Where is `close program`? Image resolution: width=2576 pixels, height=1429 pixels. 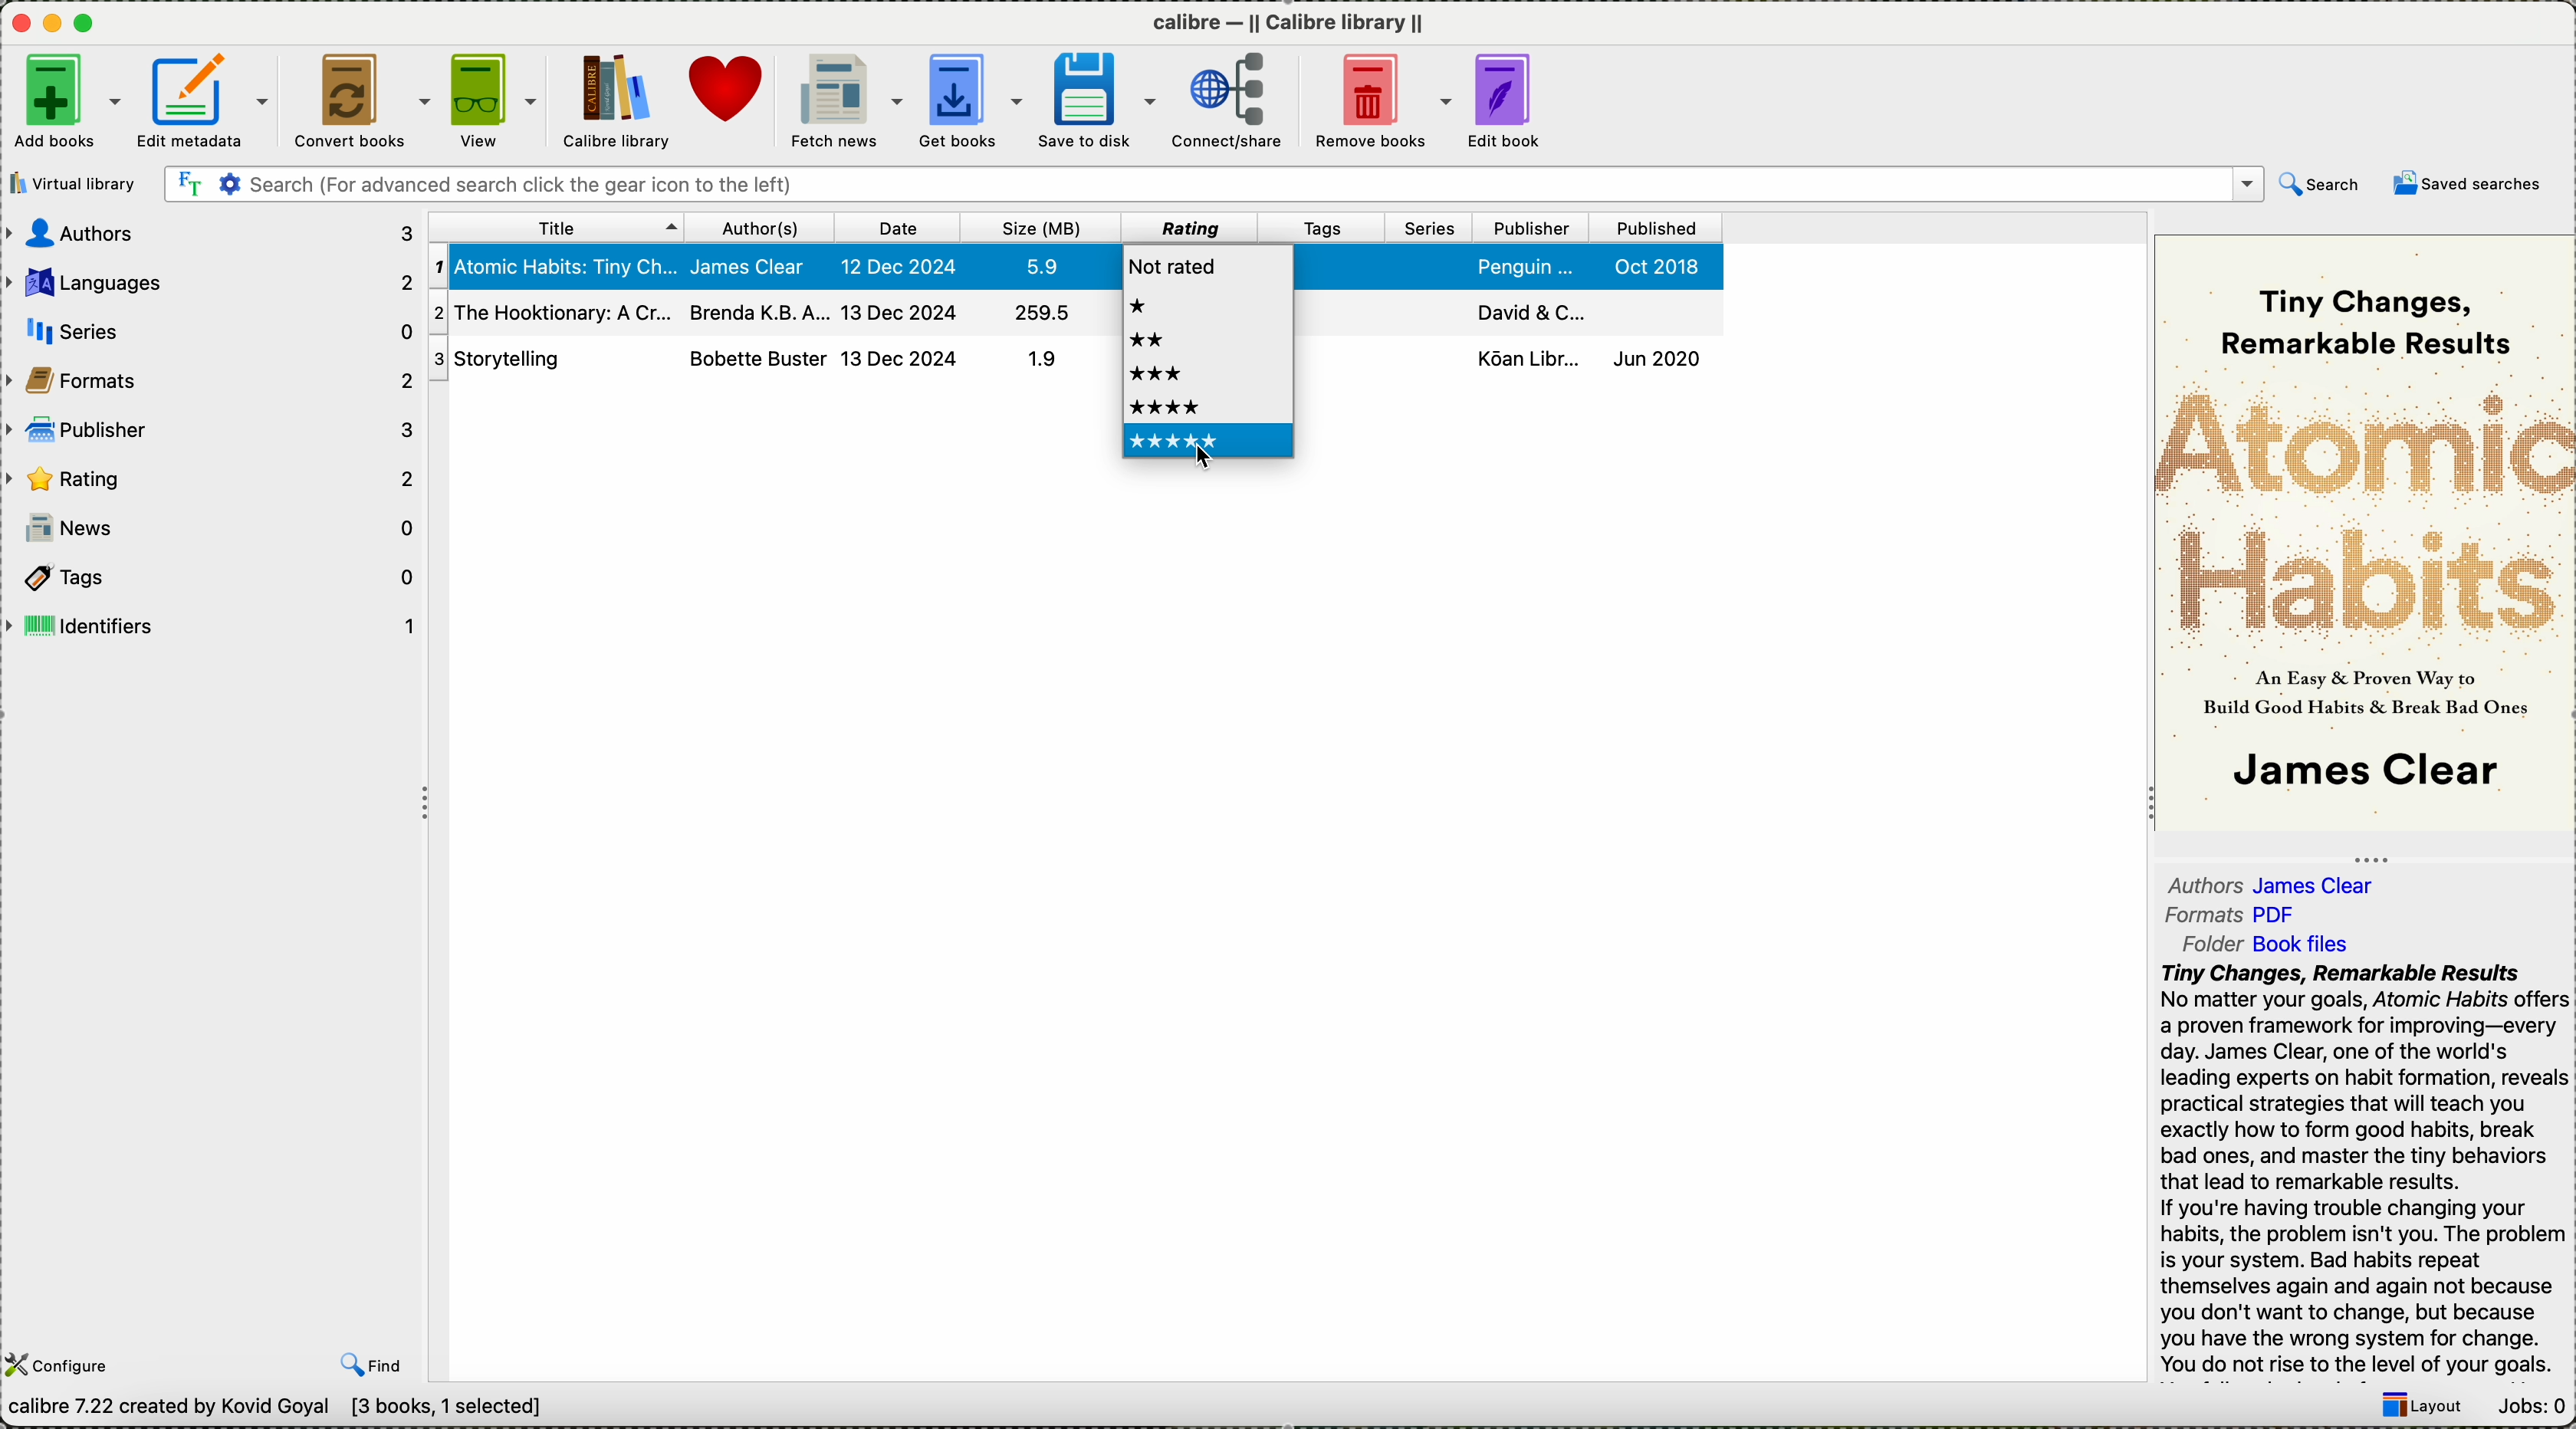
close program is located at coordinates (18, 21).